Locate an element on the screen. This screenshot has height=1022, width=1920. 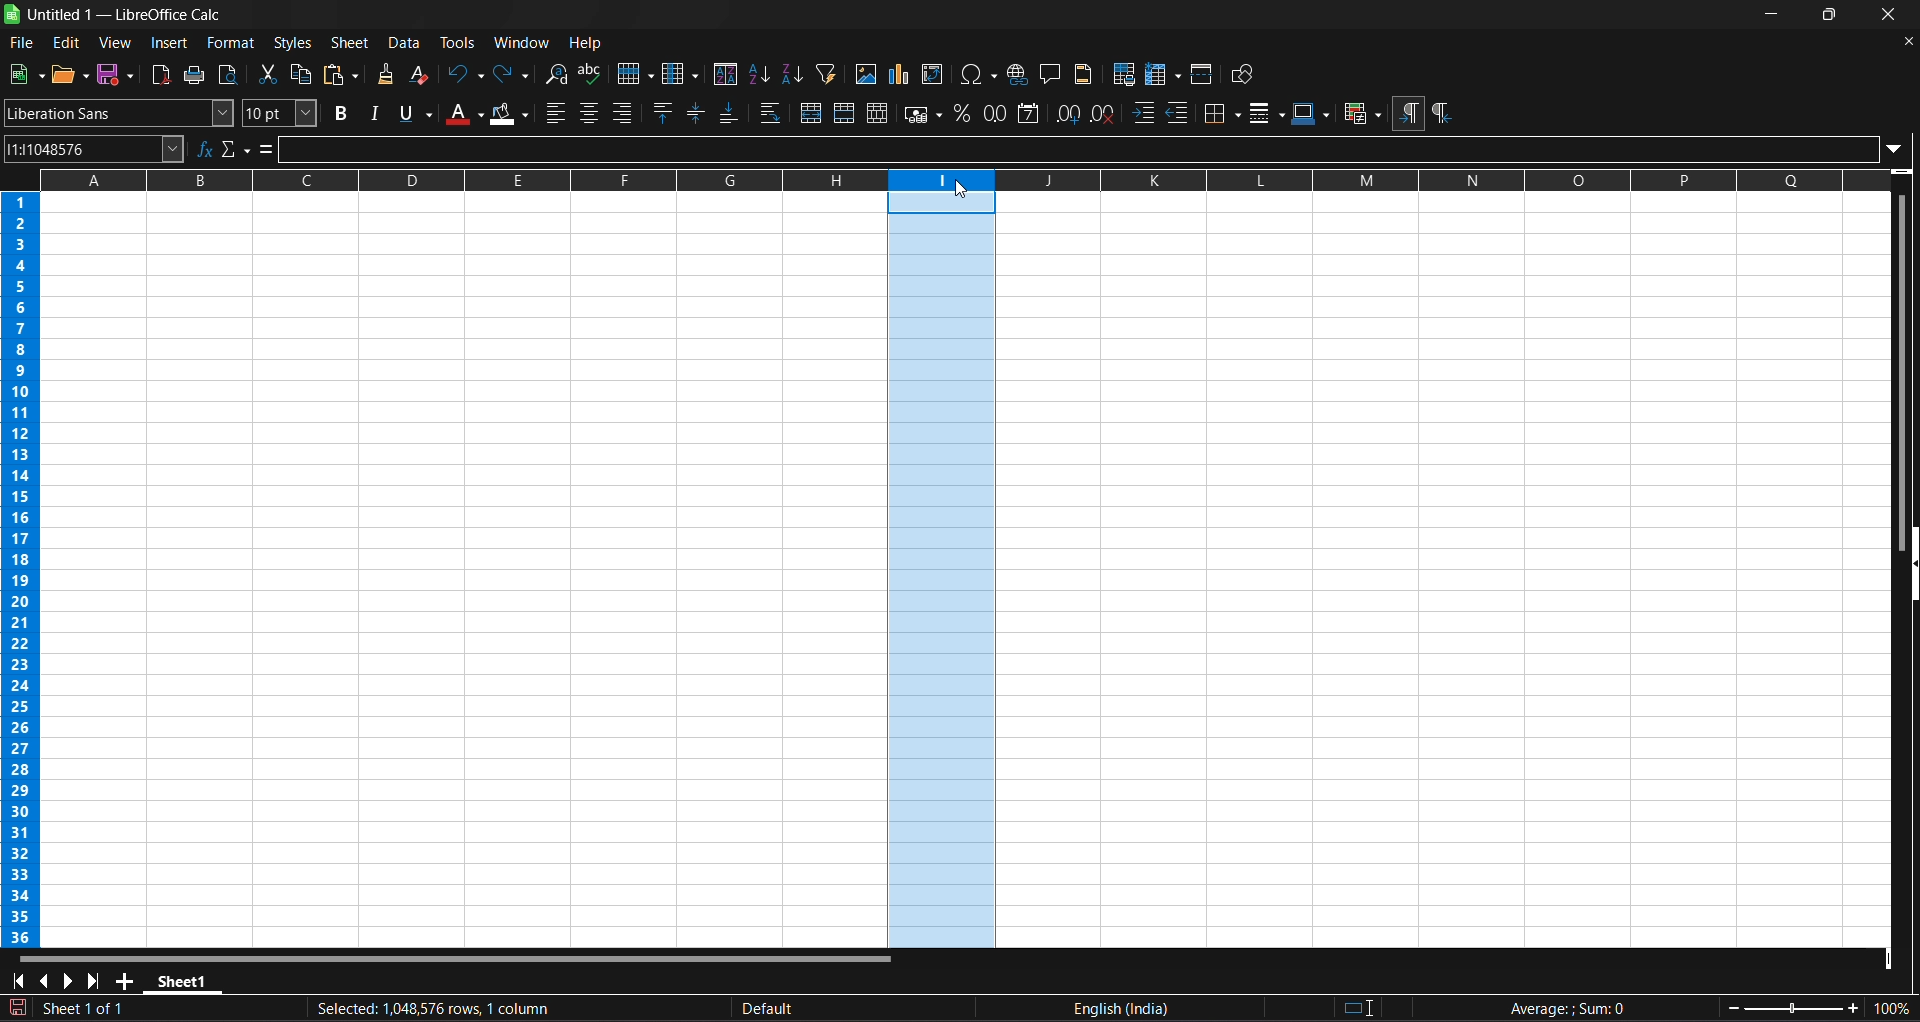
scroll to last sheet is located at coordinates (98, 980).